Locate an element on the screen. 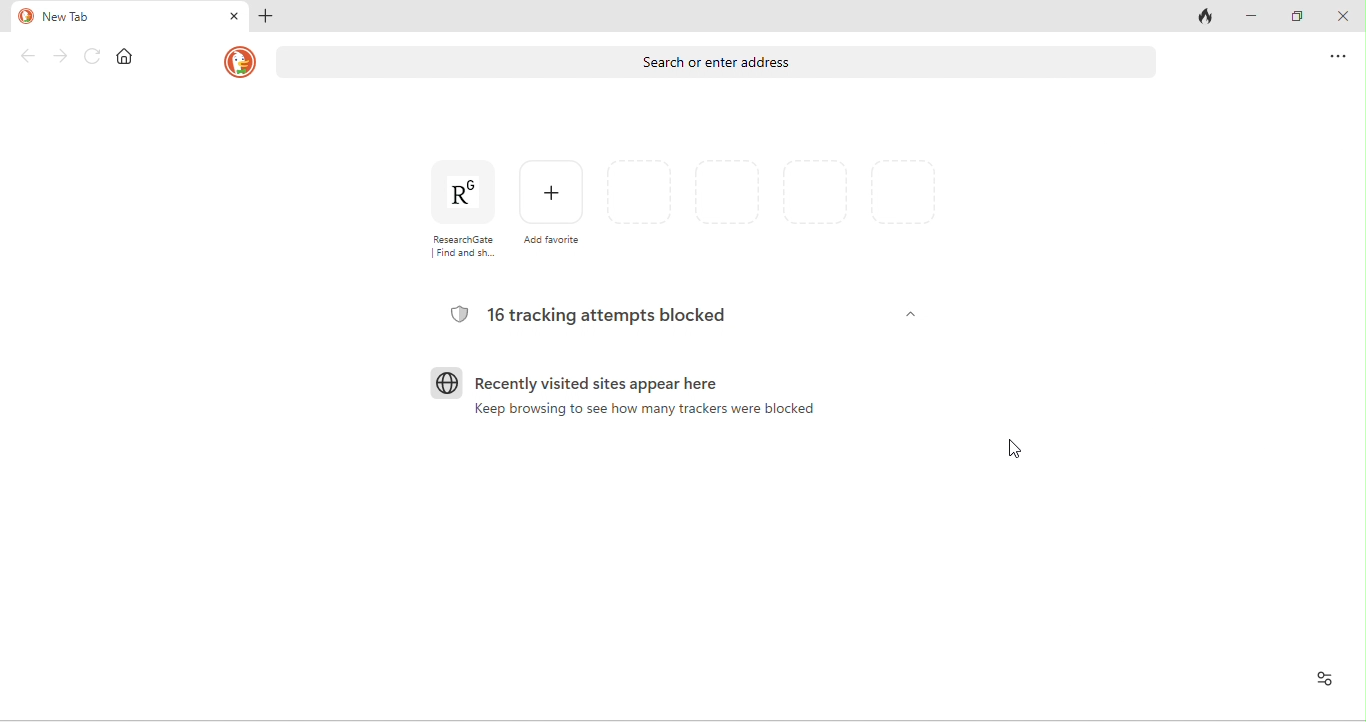  16 tracking attempts blocked is located at coordinates (594, 315).